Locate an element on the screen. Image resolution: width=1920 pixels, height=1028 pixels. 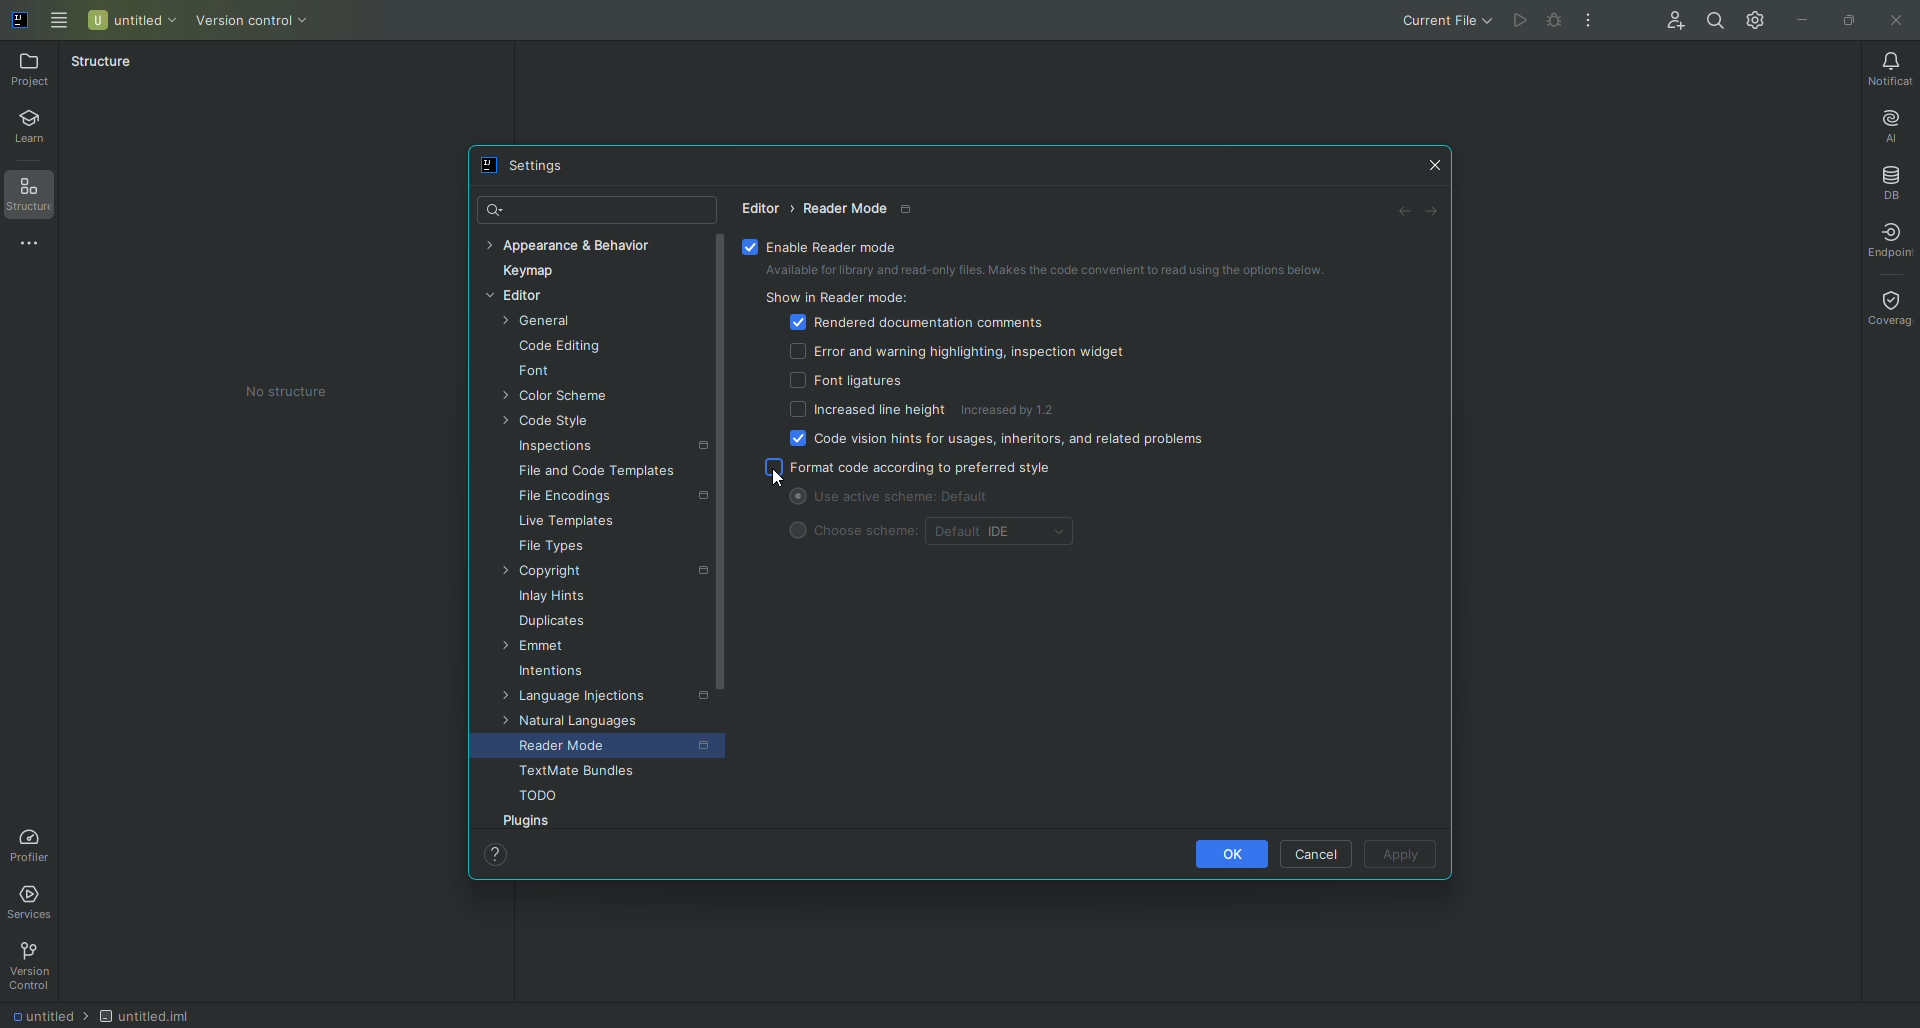
Use active scheme is located at coordinates (931, 499).